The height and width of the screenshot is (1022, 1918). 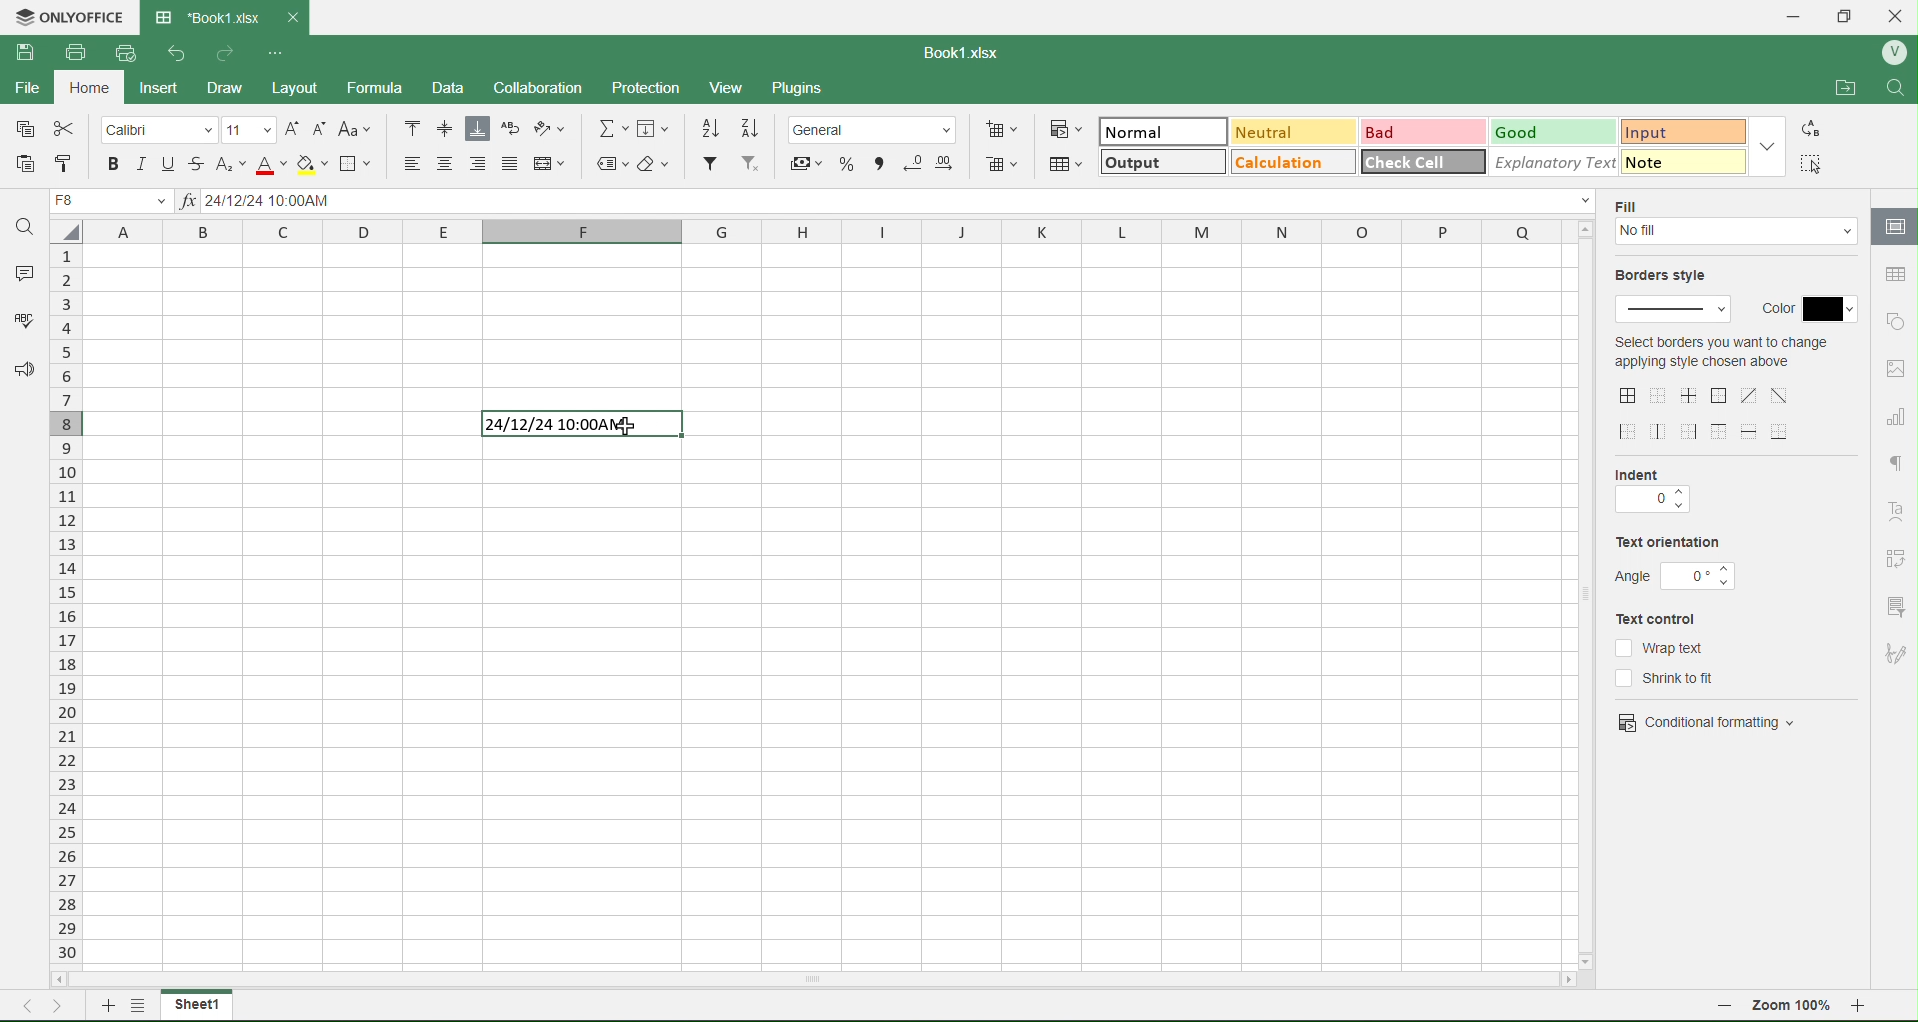 I want to click on Decrement Font Size, so click(x=320, y=127).